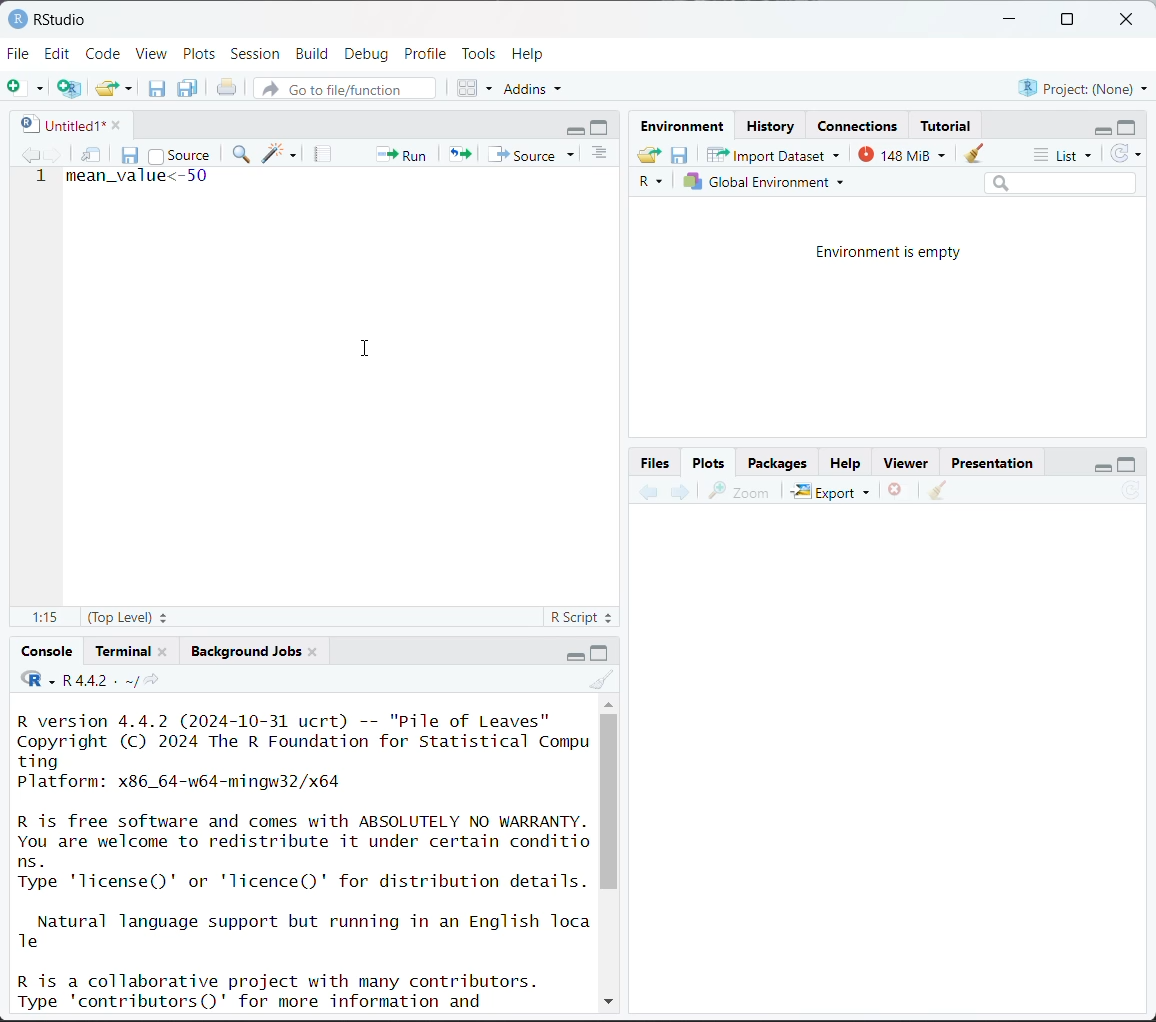 The width and height of the screenshot is (1156, 1022). I want to click on RStudio, so click(47, 18).